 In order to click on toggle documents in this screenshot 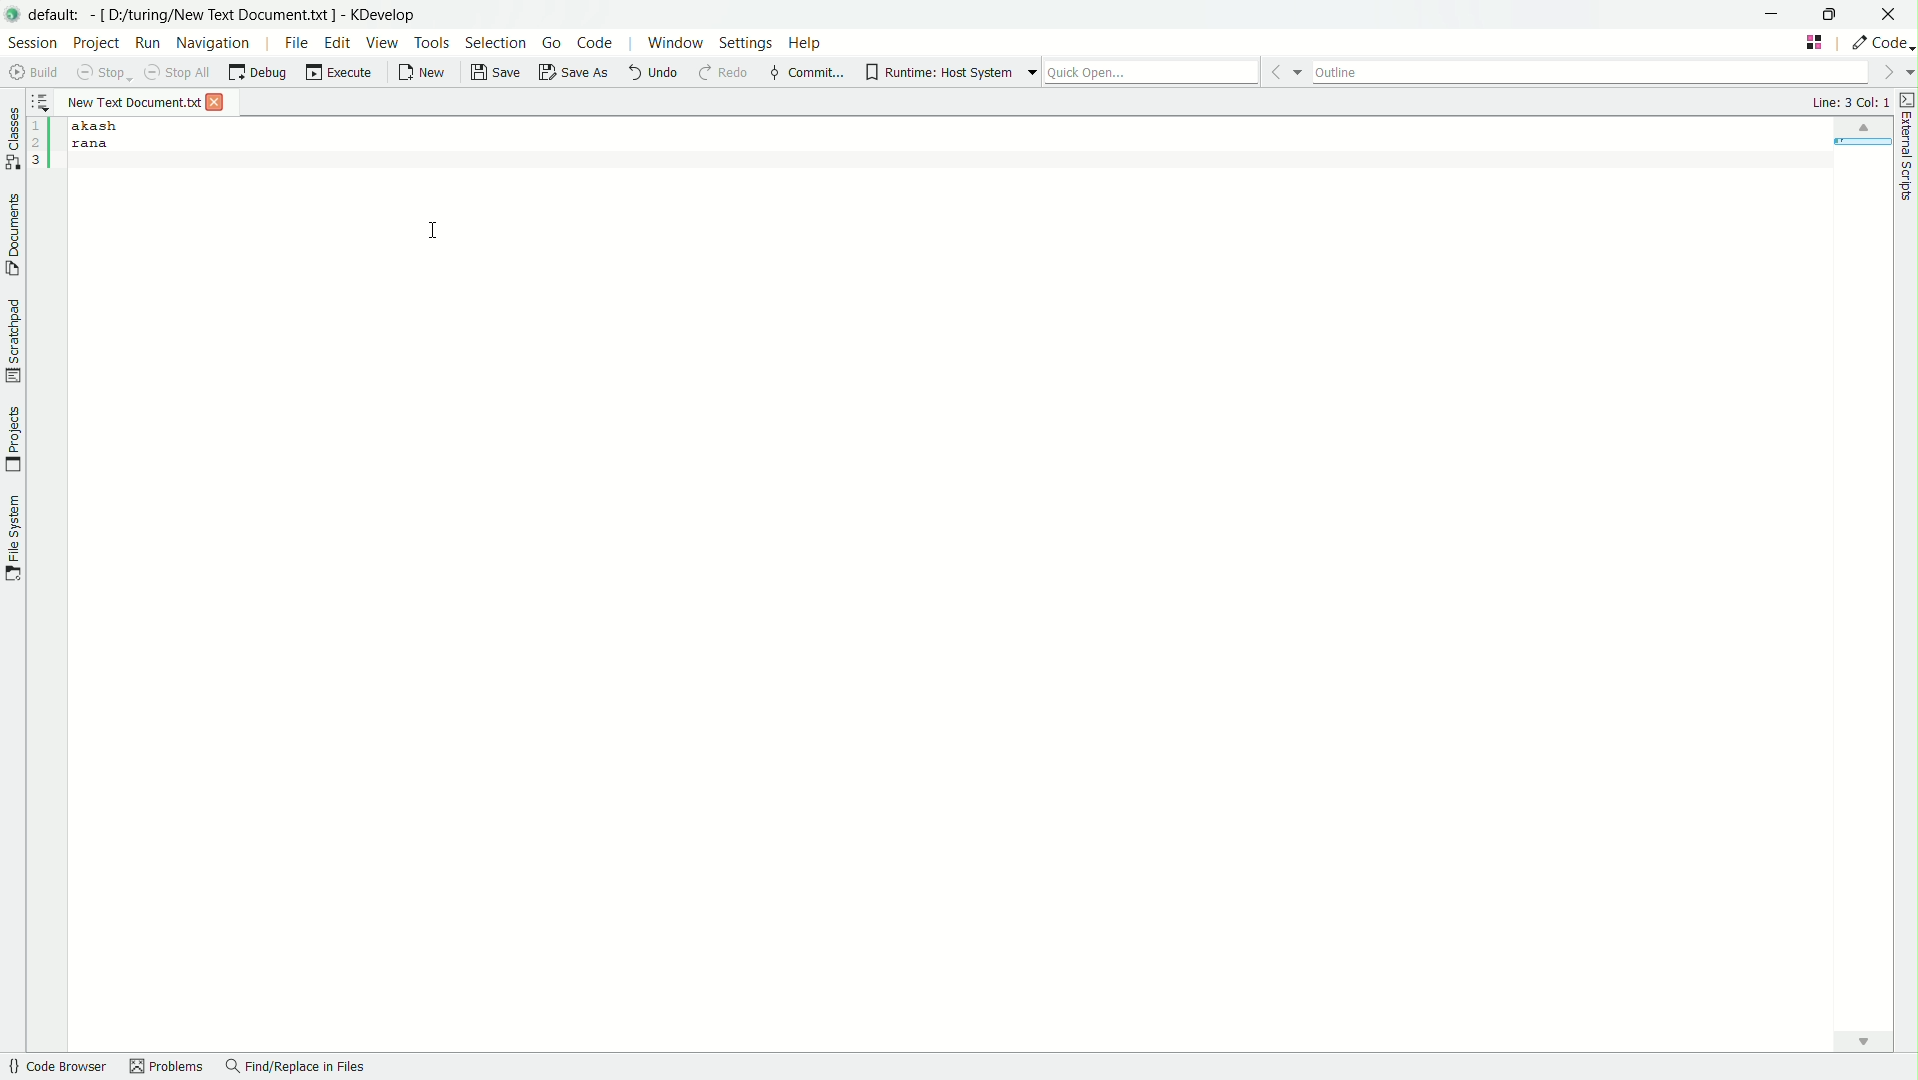, I will do `click(12, 231)`.